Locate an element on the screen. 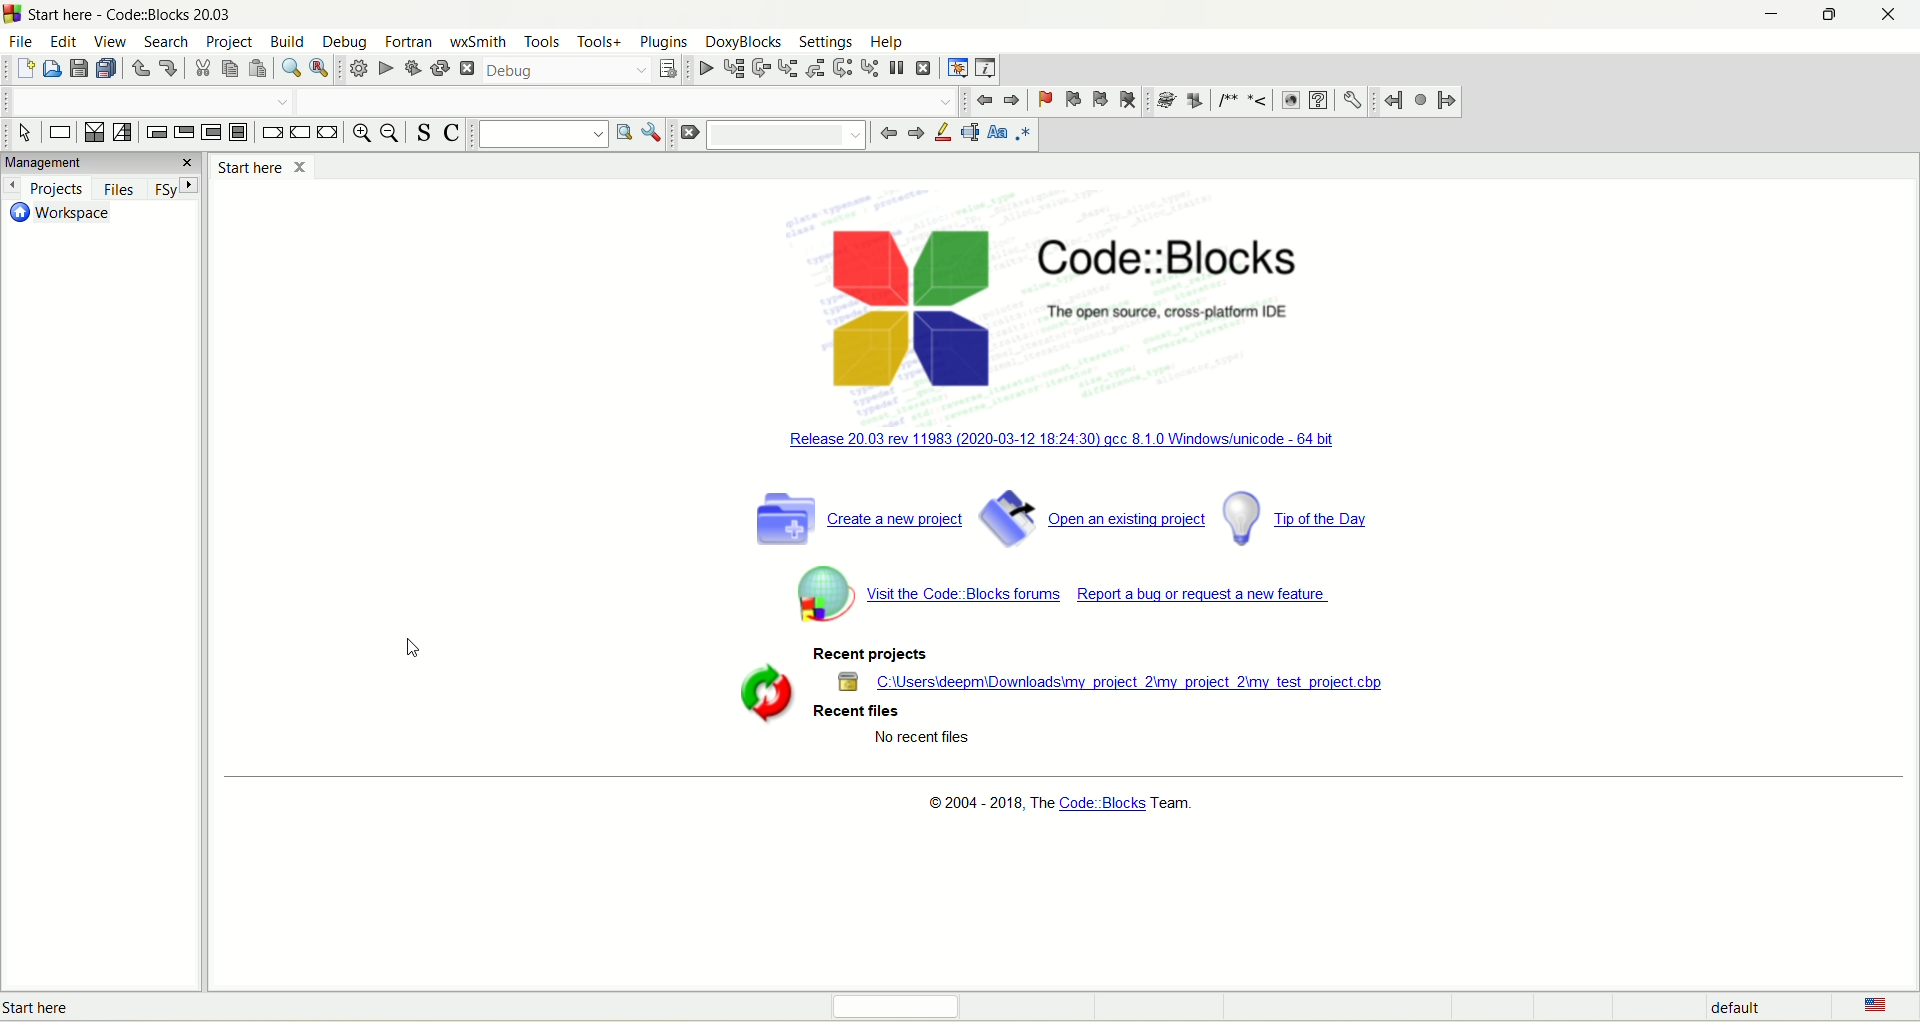  selected text is located at coordinates (973, 131).